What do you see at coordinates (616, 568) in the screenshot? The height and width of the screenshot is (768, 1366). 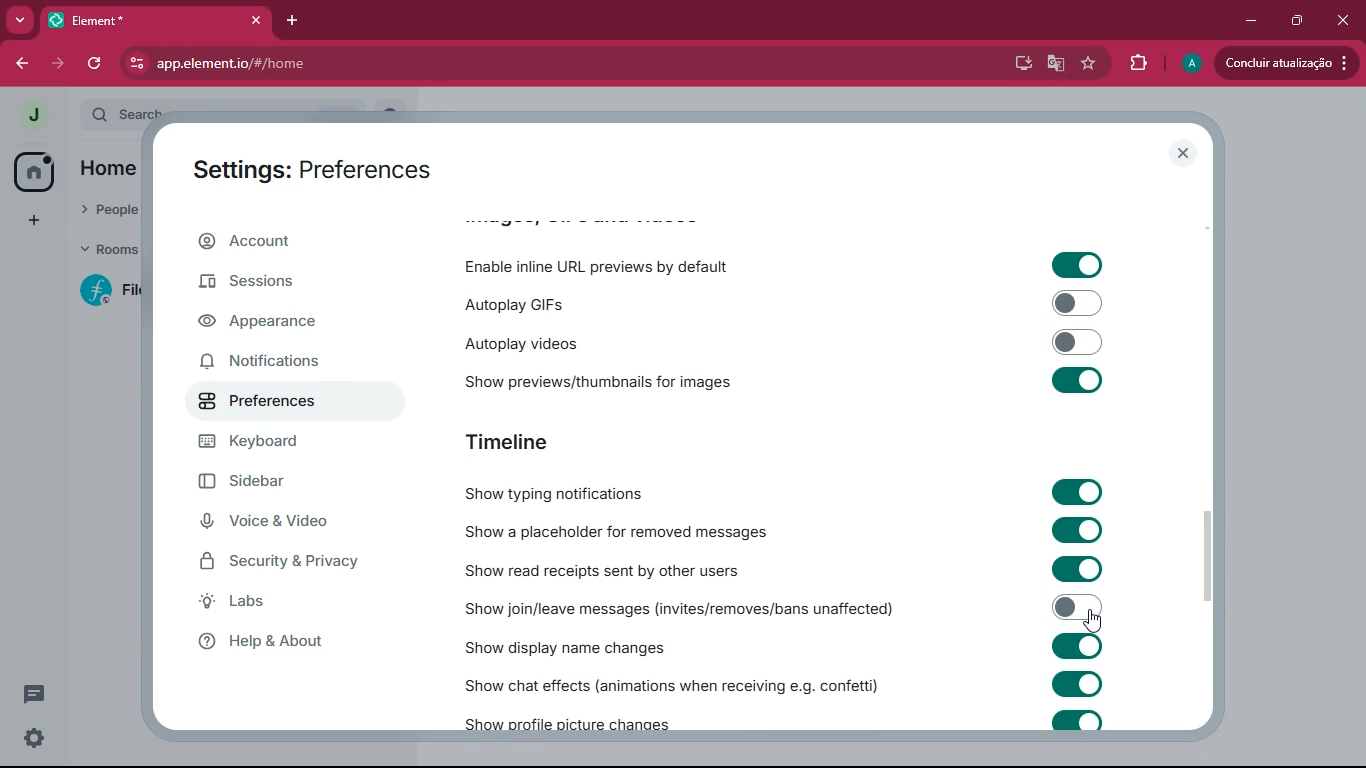 I see `show read receipts sent by other users` at bounding box center [616, 568].